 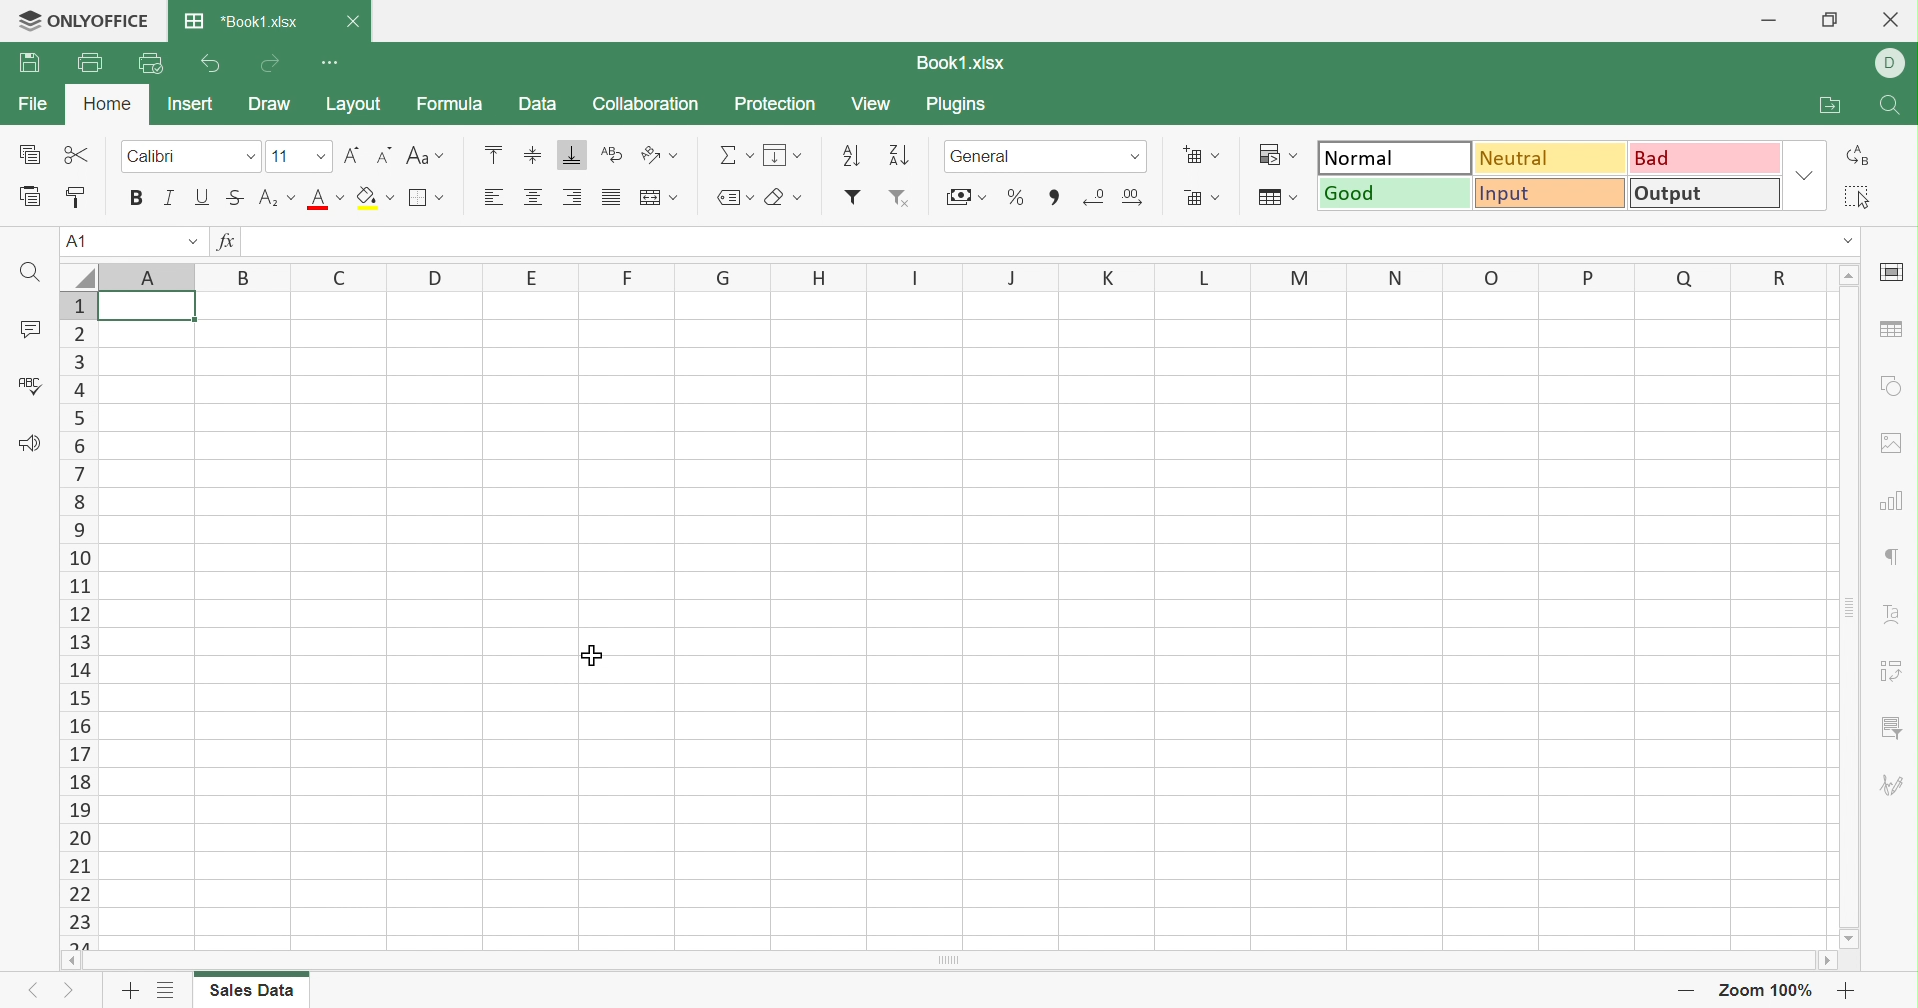 What do you see at coordinates (158, 315) in the screenshot?
I see `cell A1 highlighted` at bounding box center [158, 315].